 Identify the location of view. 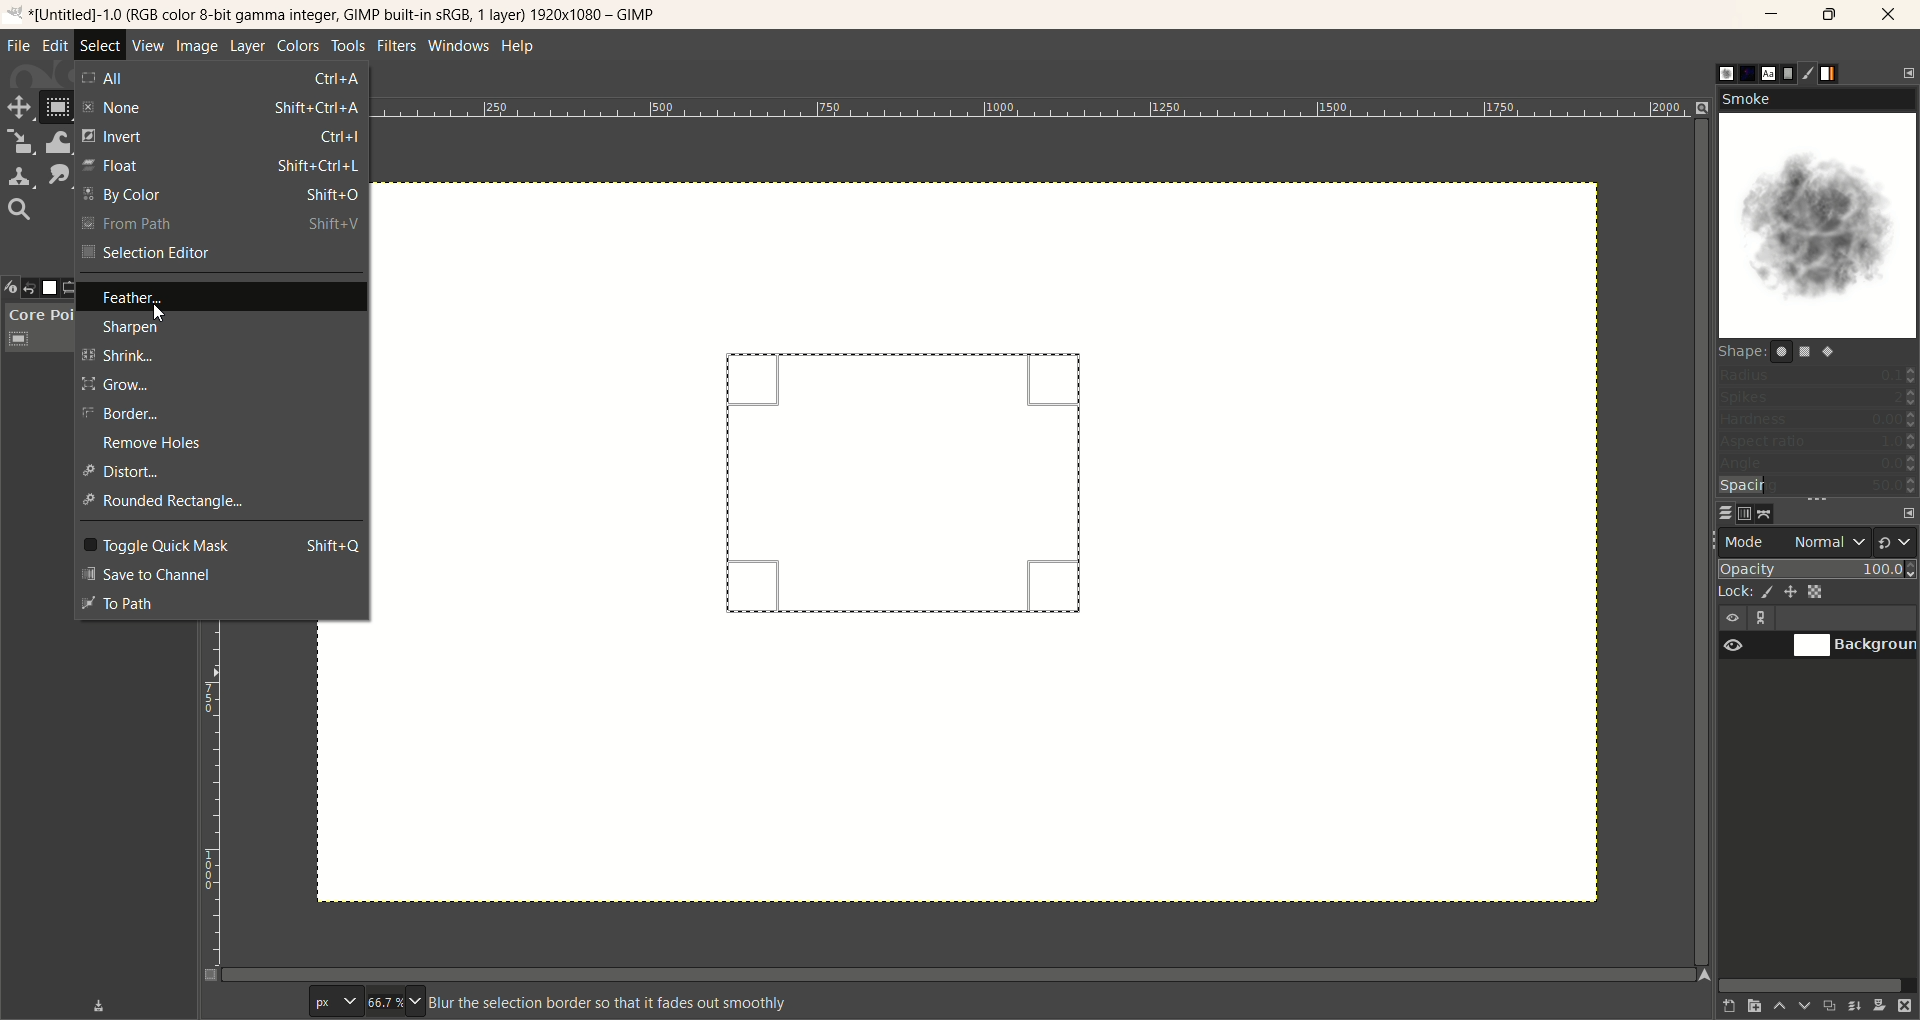
(149, 47).